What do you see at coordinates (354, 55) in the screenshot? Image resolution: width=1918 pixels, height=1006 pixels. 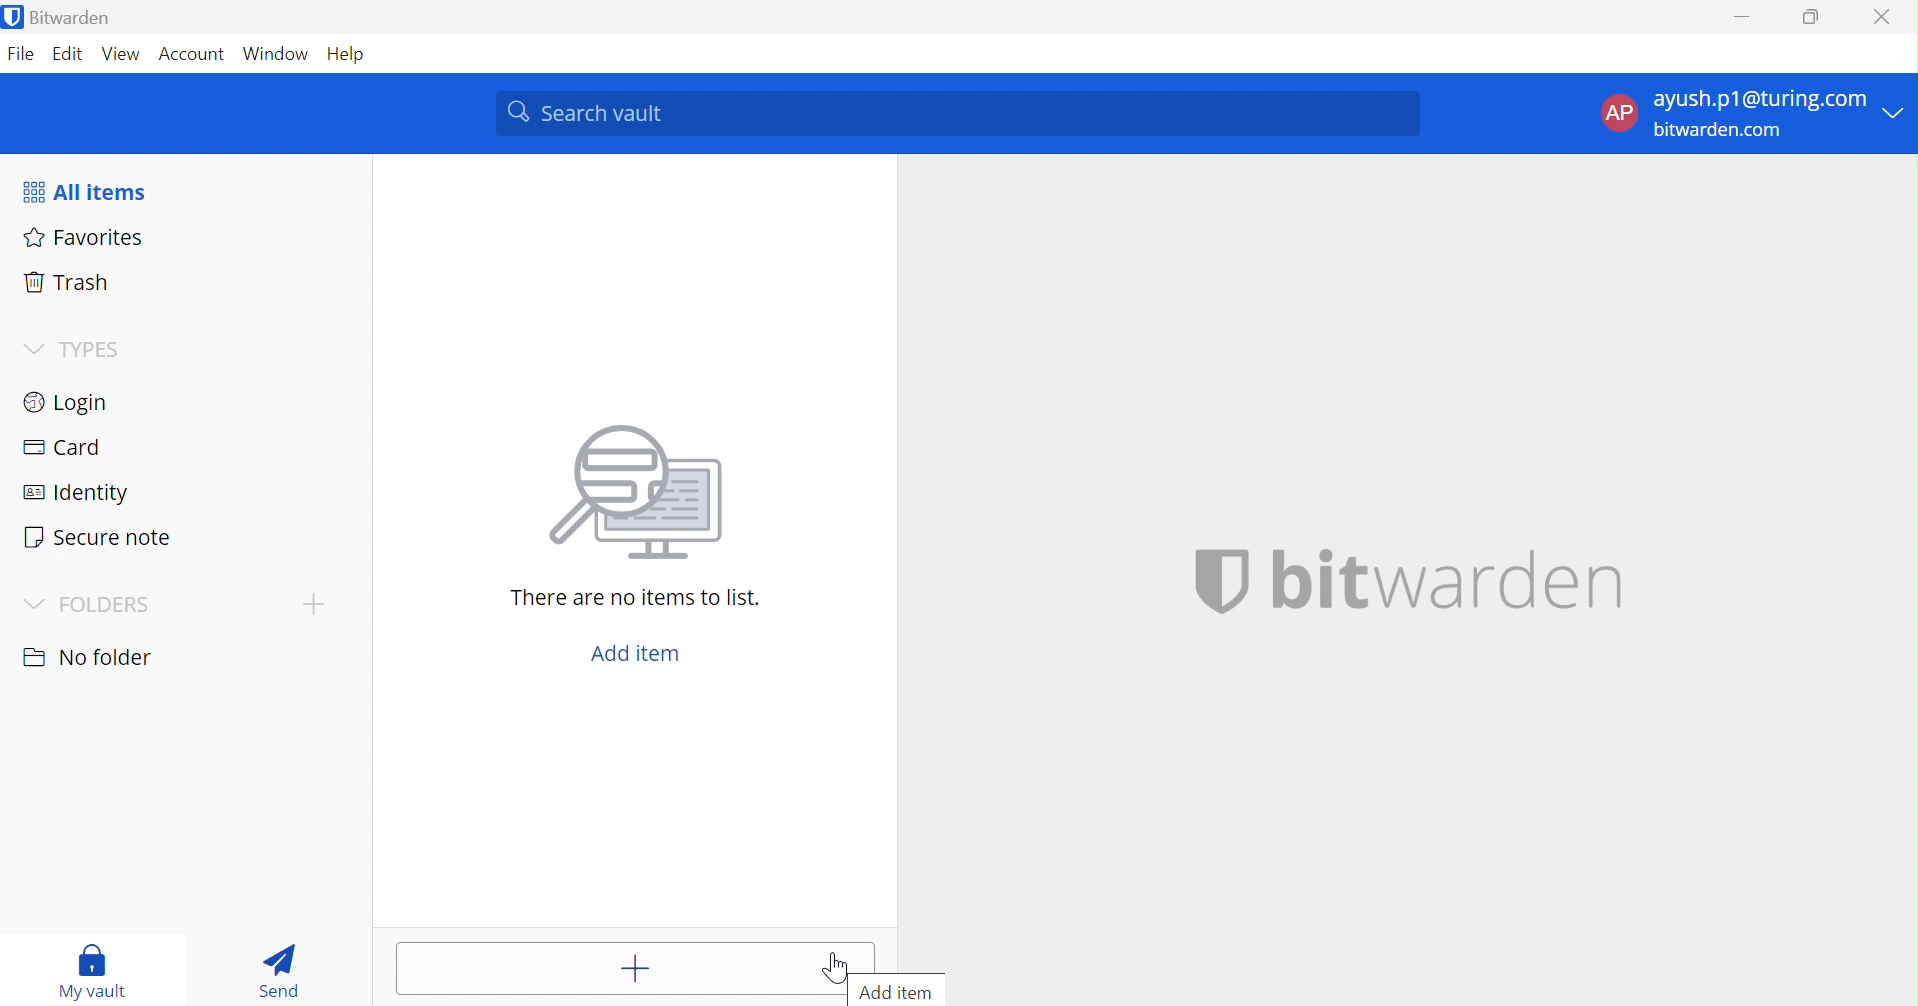 I see `Help` at bounding box center [354, 55].